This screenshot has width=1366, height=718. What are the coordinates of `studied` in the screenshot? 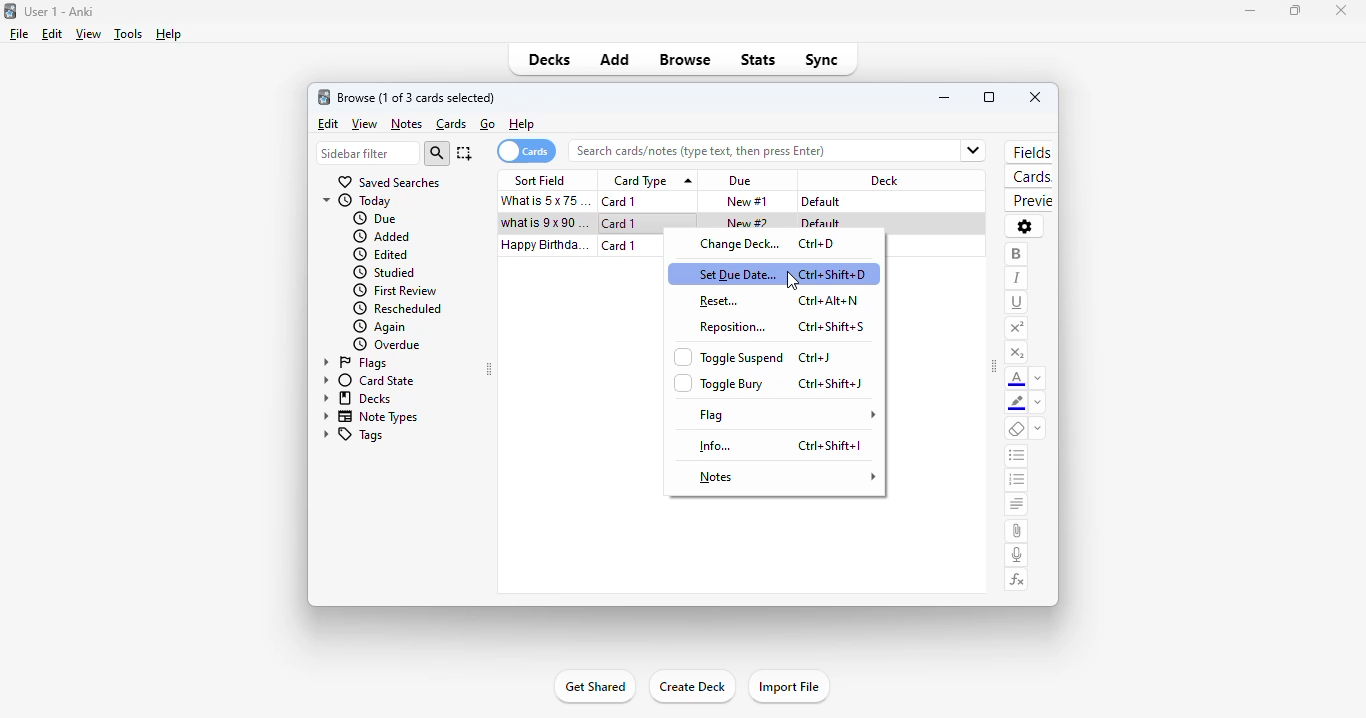 It's located at (382, 272).